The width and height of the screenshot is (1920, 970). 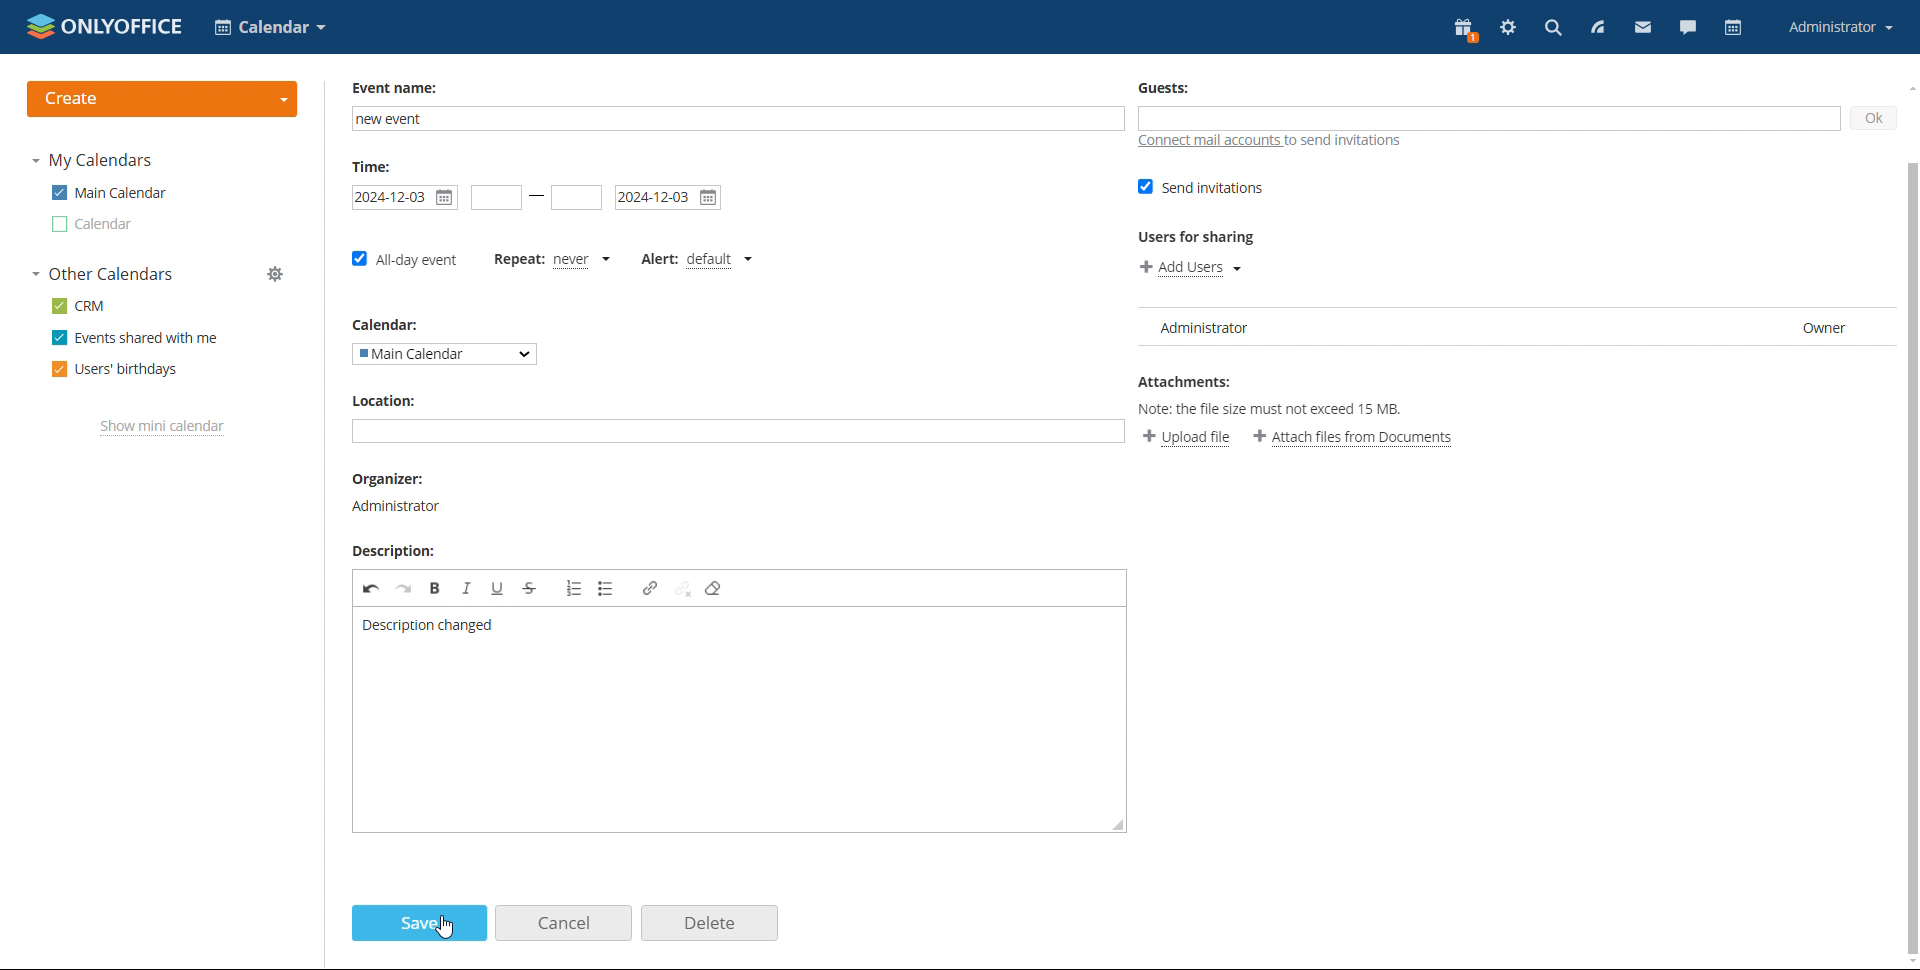 I want to click on main calendar, so click(x=109, y=192).